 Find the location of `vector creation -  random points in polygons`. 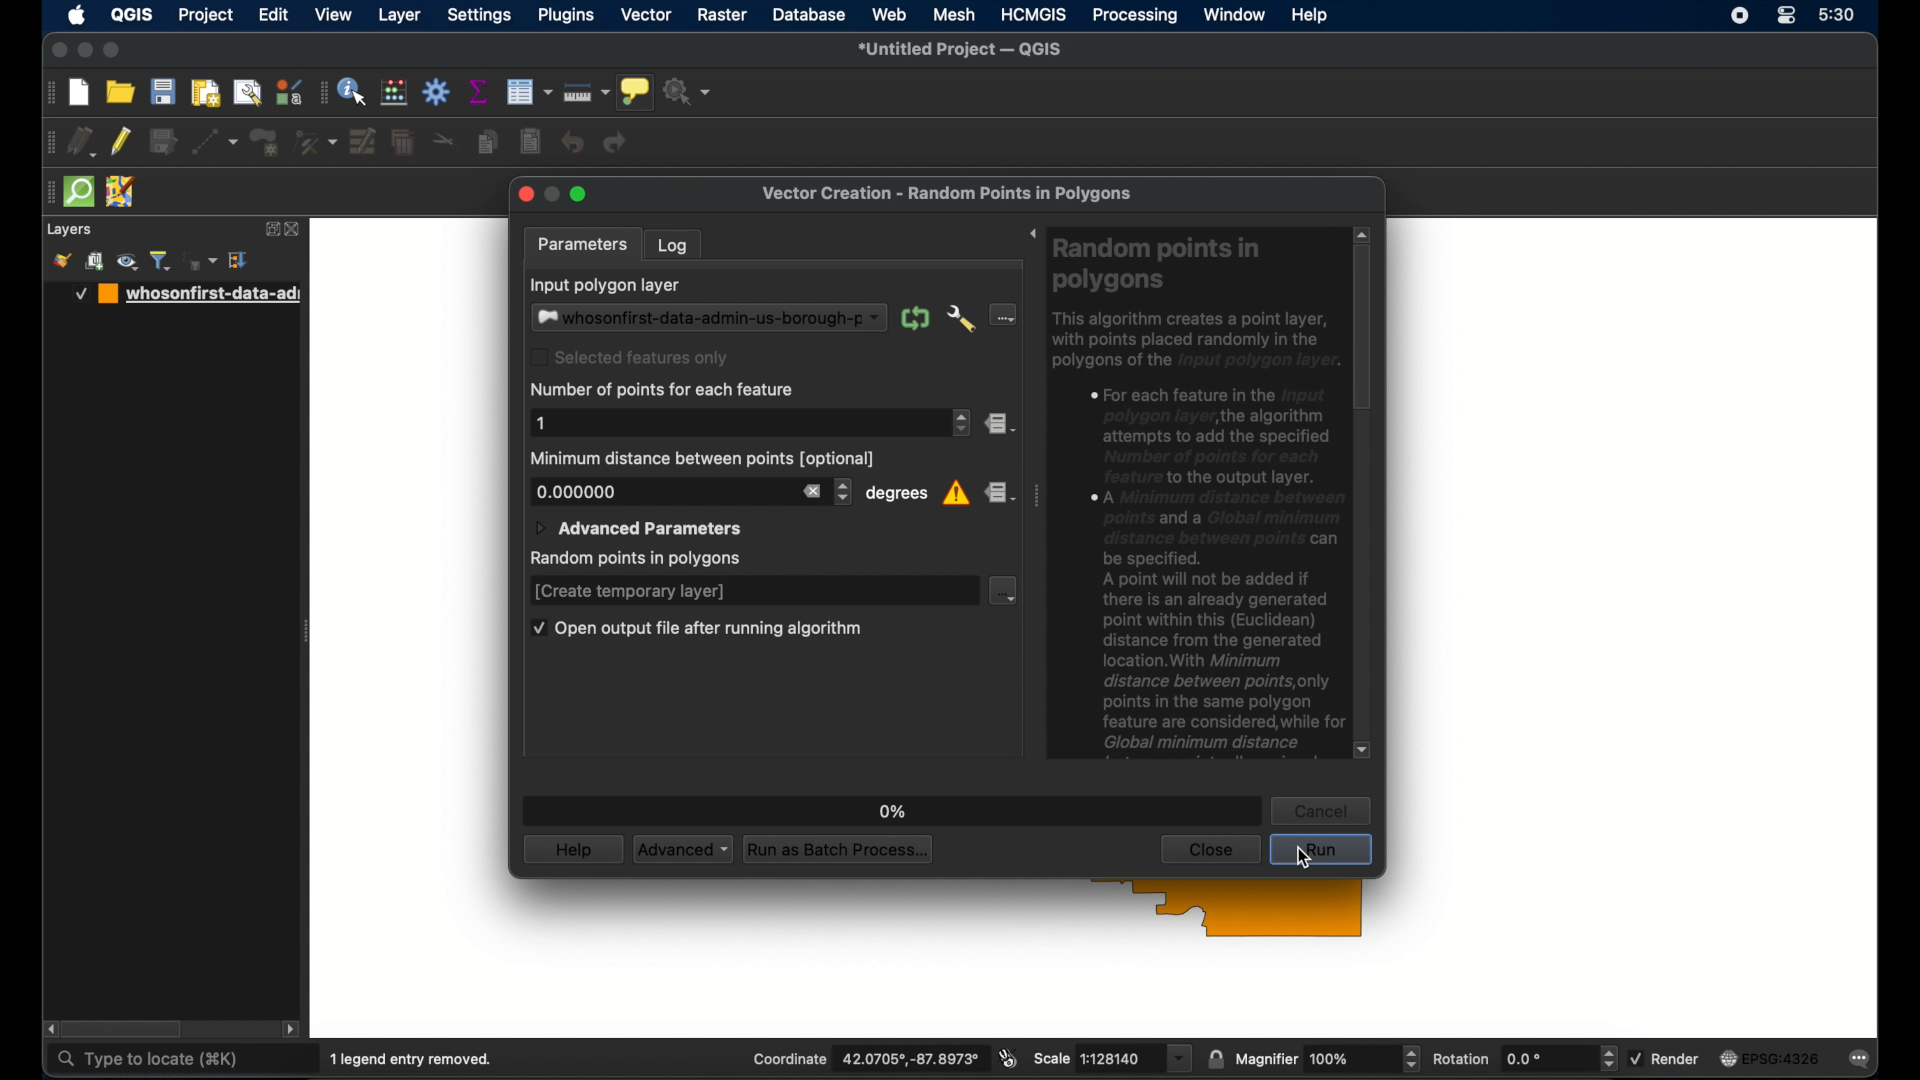

vector creation -  random points in polygons is located at coordinates (947, 192).